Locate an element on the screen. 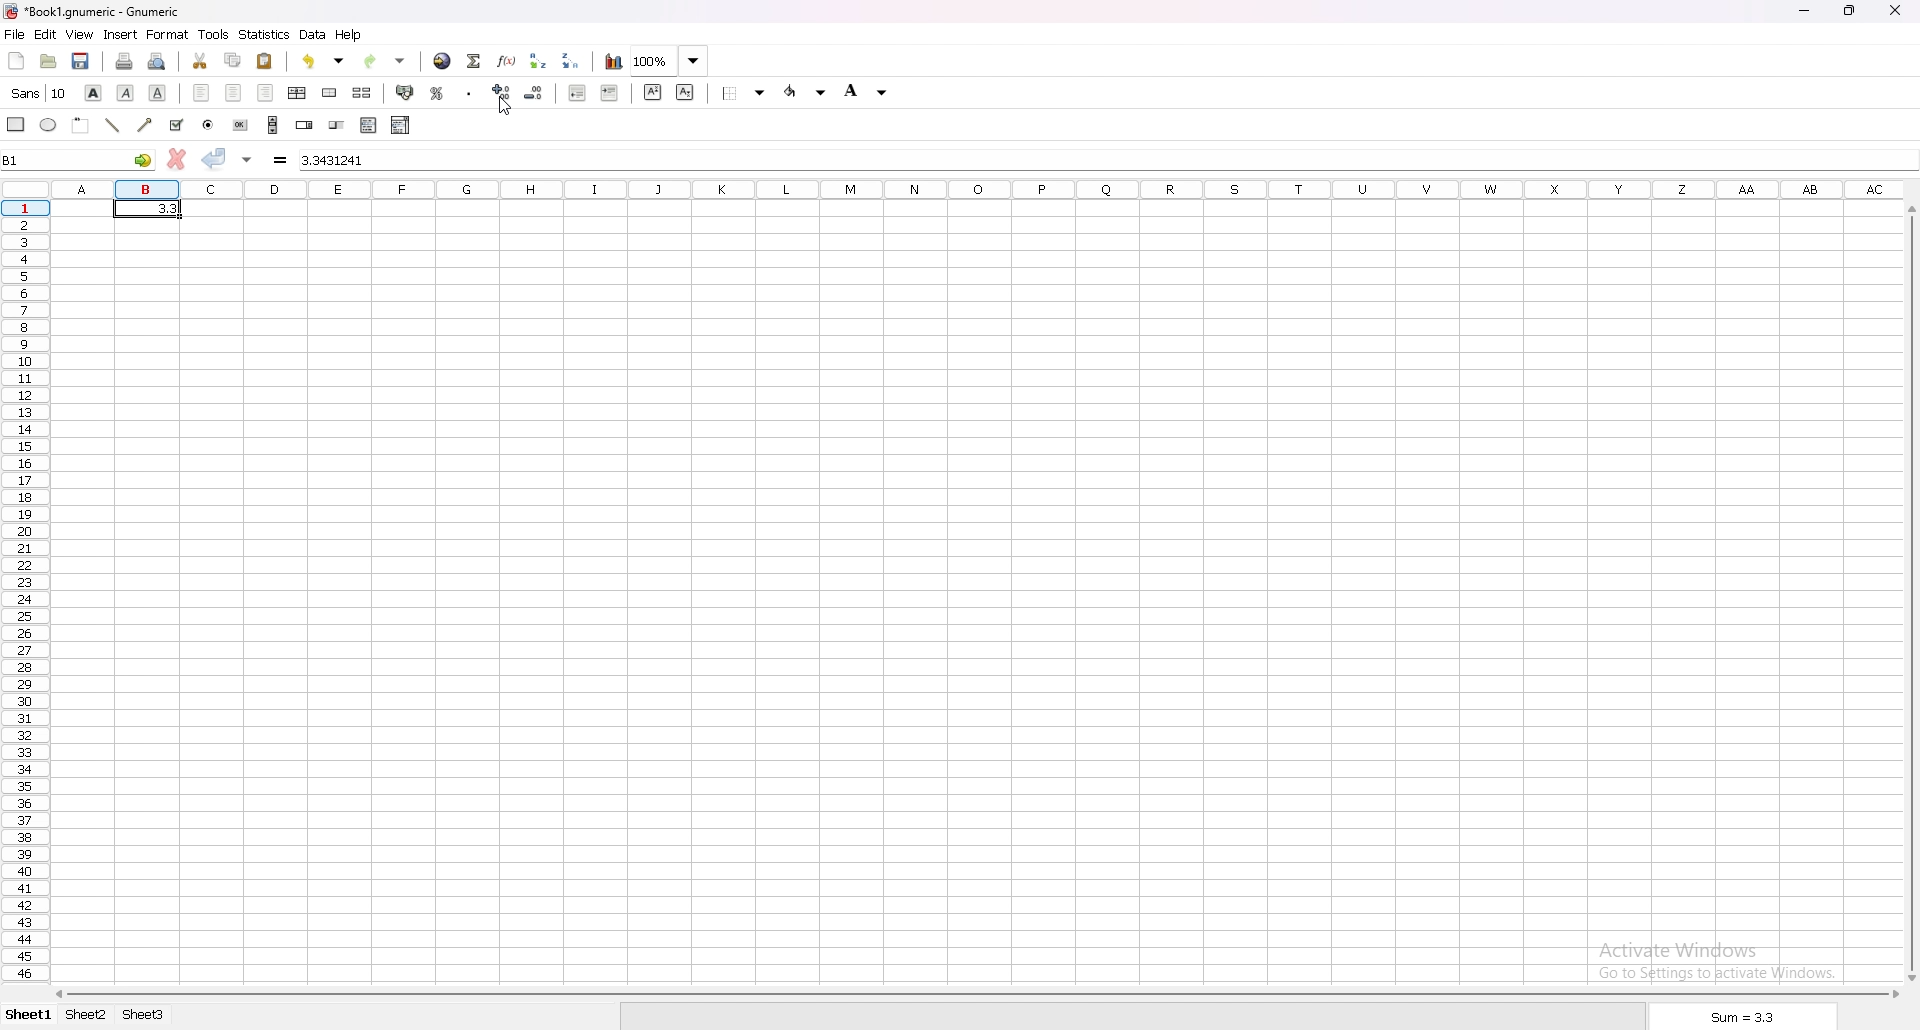 The image size is (1920, 1030). slider is located at coordinates (340, 124).